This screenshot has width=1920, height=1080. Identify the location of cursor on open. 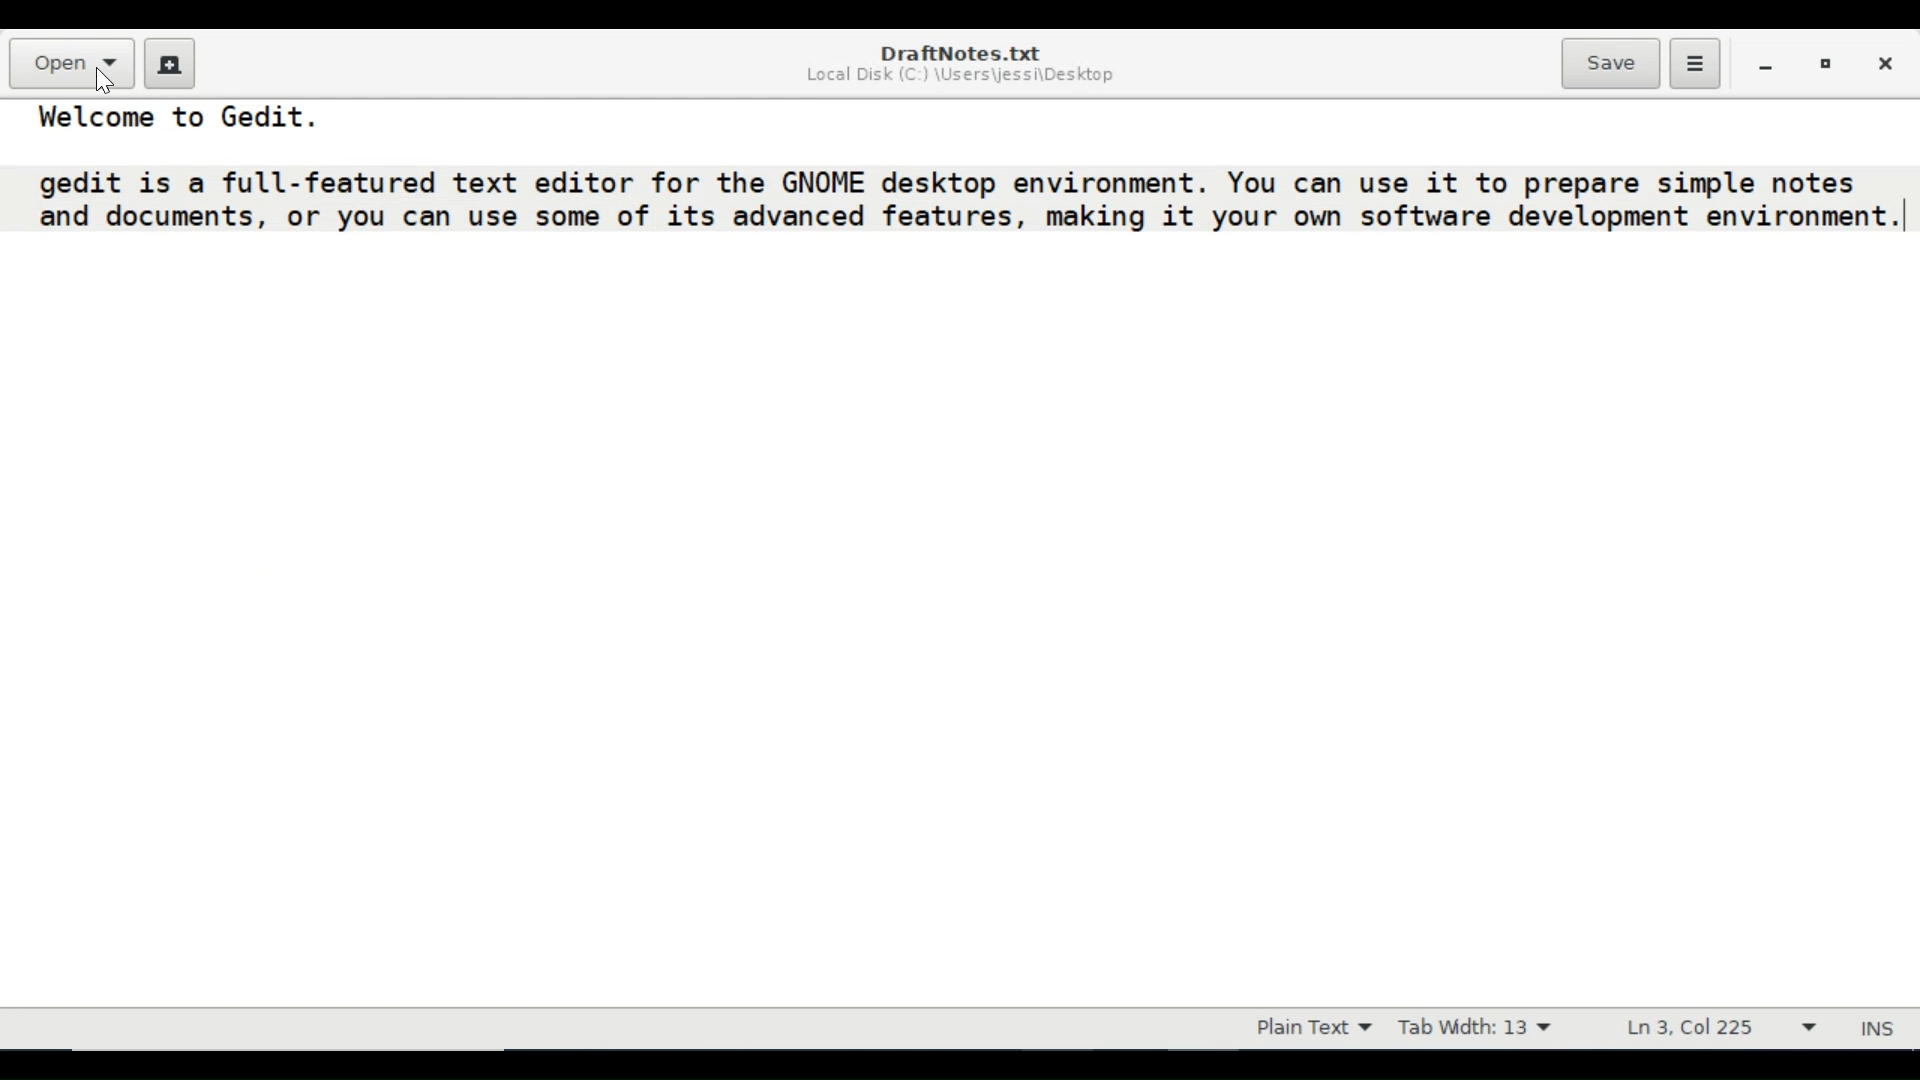
(106, 81).